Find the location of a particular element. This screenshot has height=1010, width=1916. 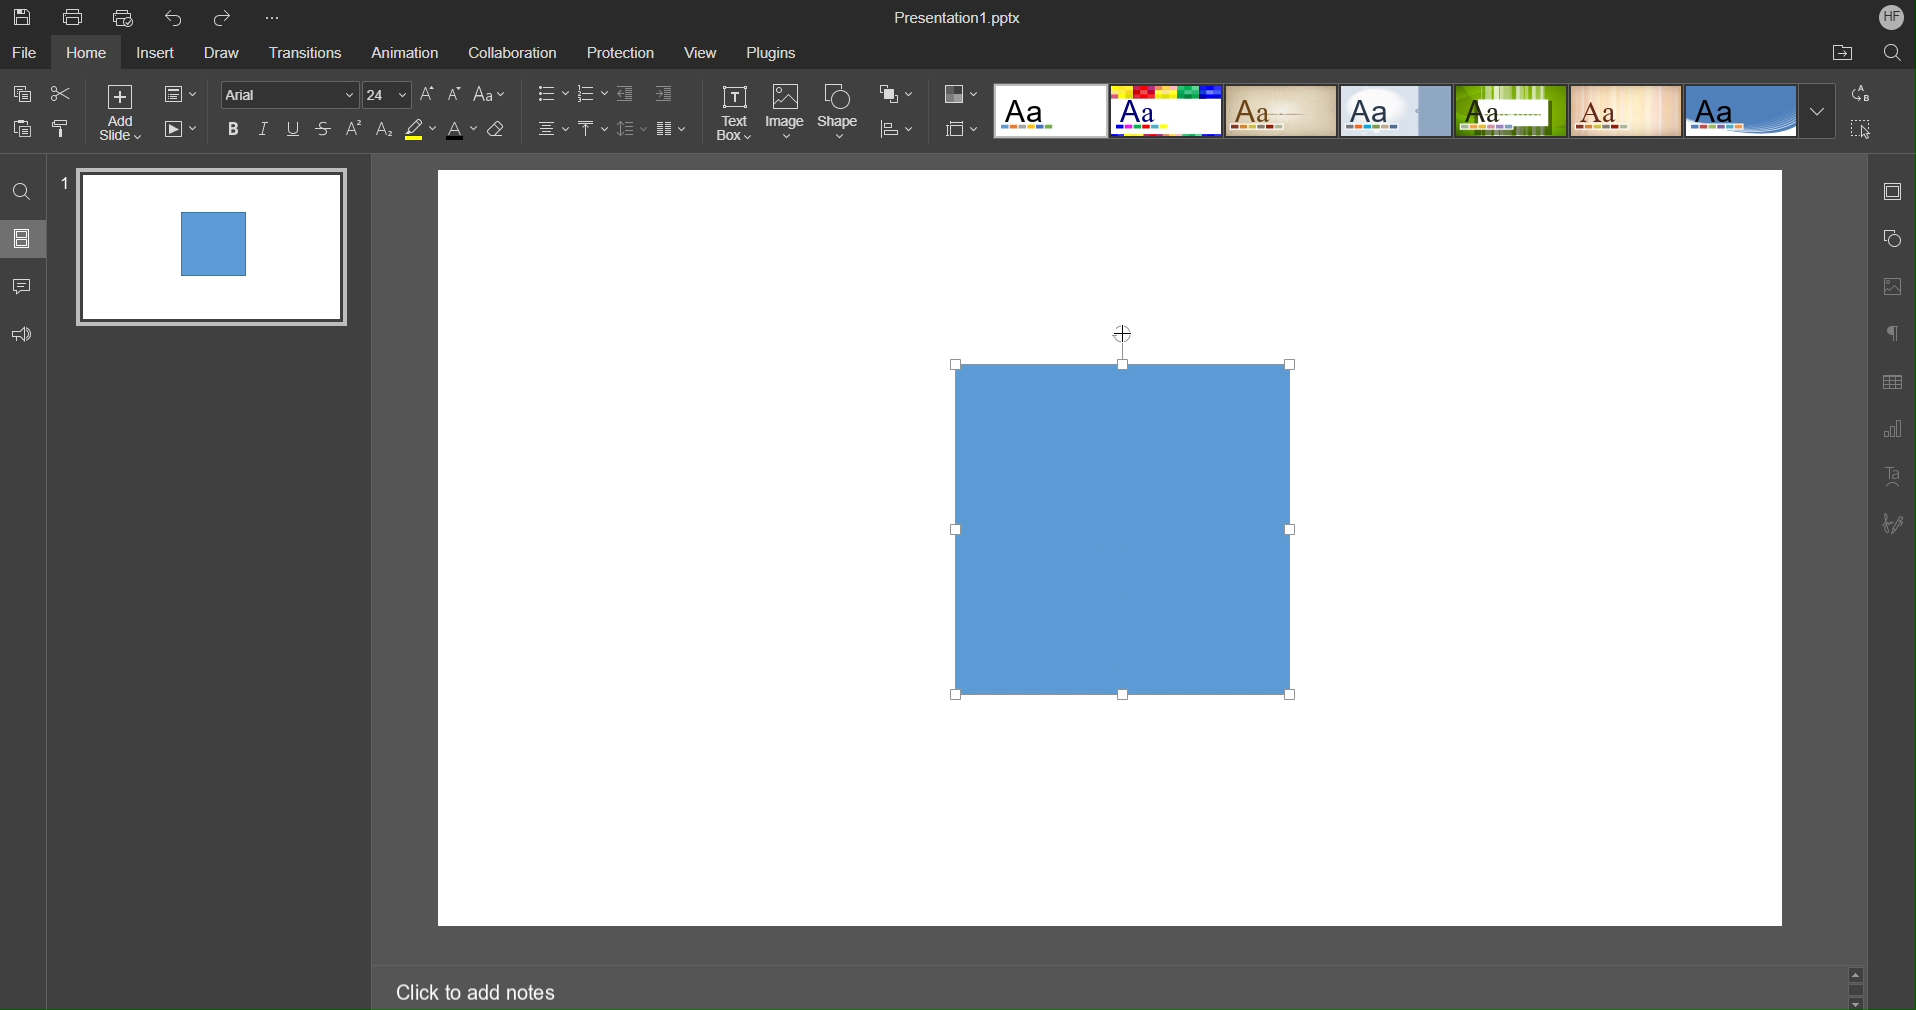

Copy Style is located at coordinates (60, 129).